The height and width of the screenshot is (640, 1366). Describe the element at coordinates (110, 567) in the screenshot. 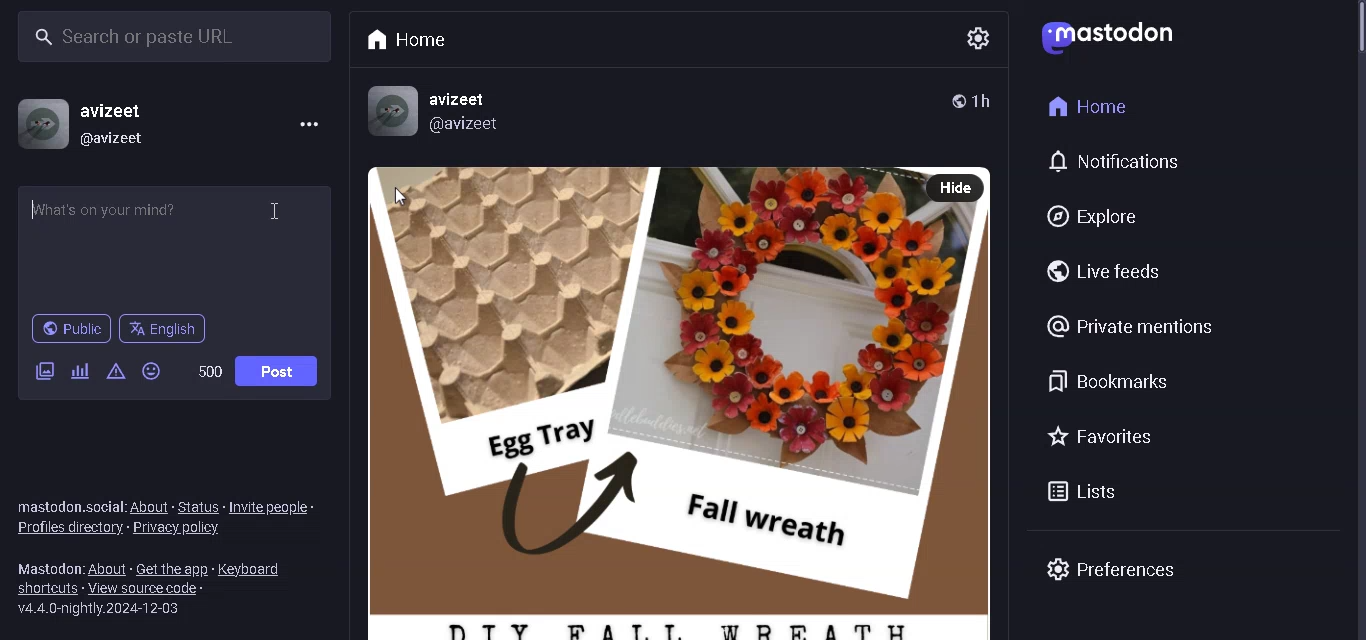

I see `ABOUT` at that location.